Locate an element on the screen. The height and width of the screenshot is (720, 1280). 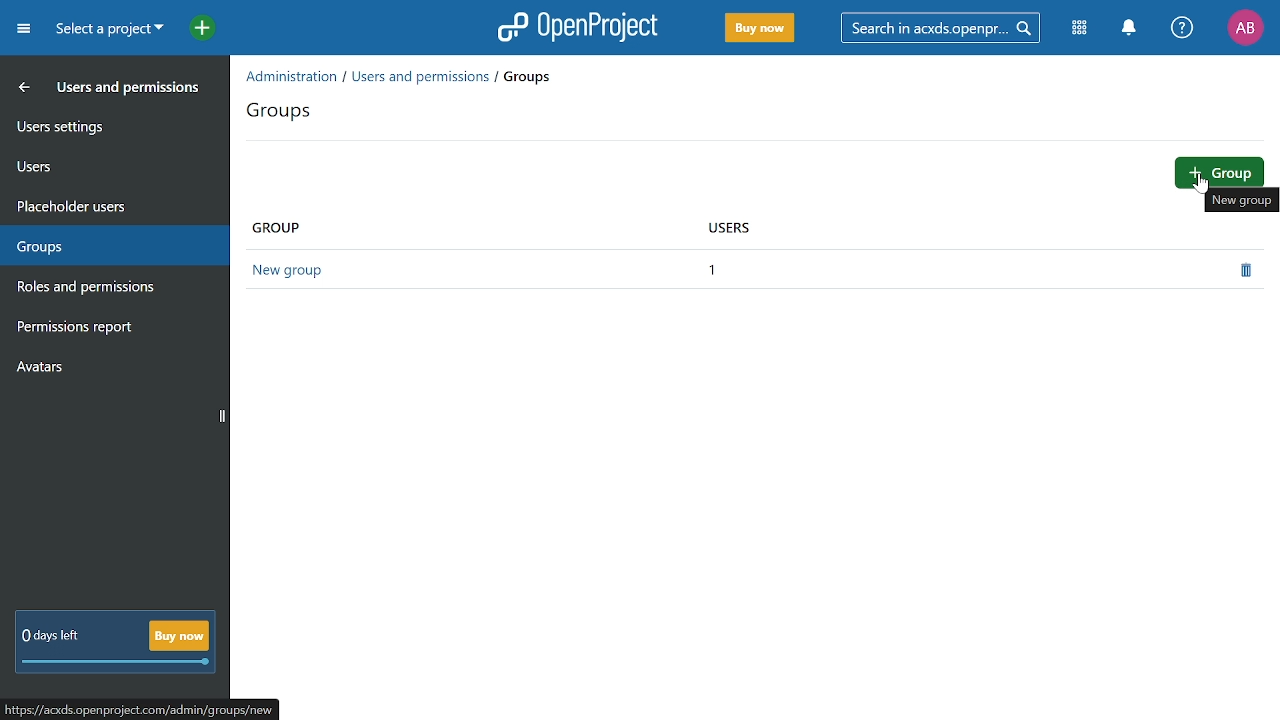
Current project is located at coordinates (109, 30).